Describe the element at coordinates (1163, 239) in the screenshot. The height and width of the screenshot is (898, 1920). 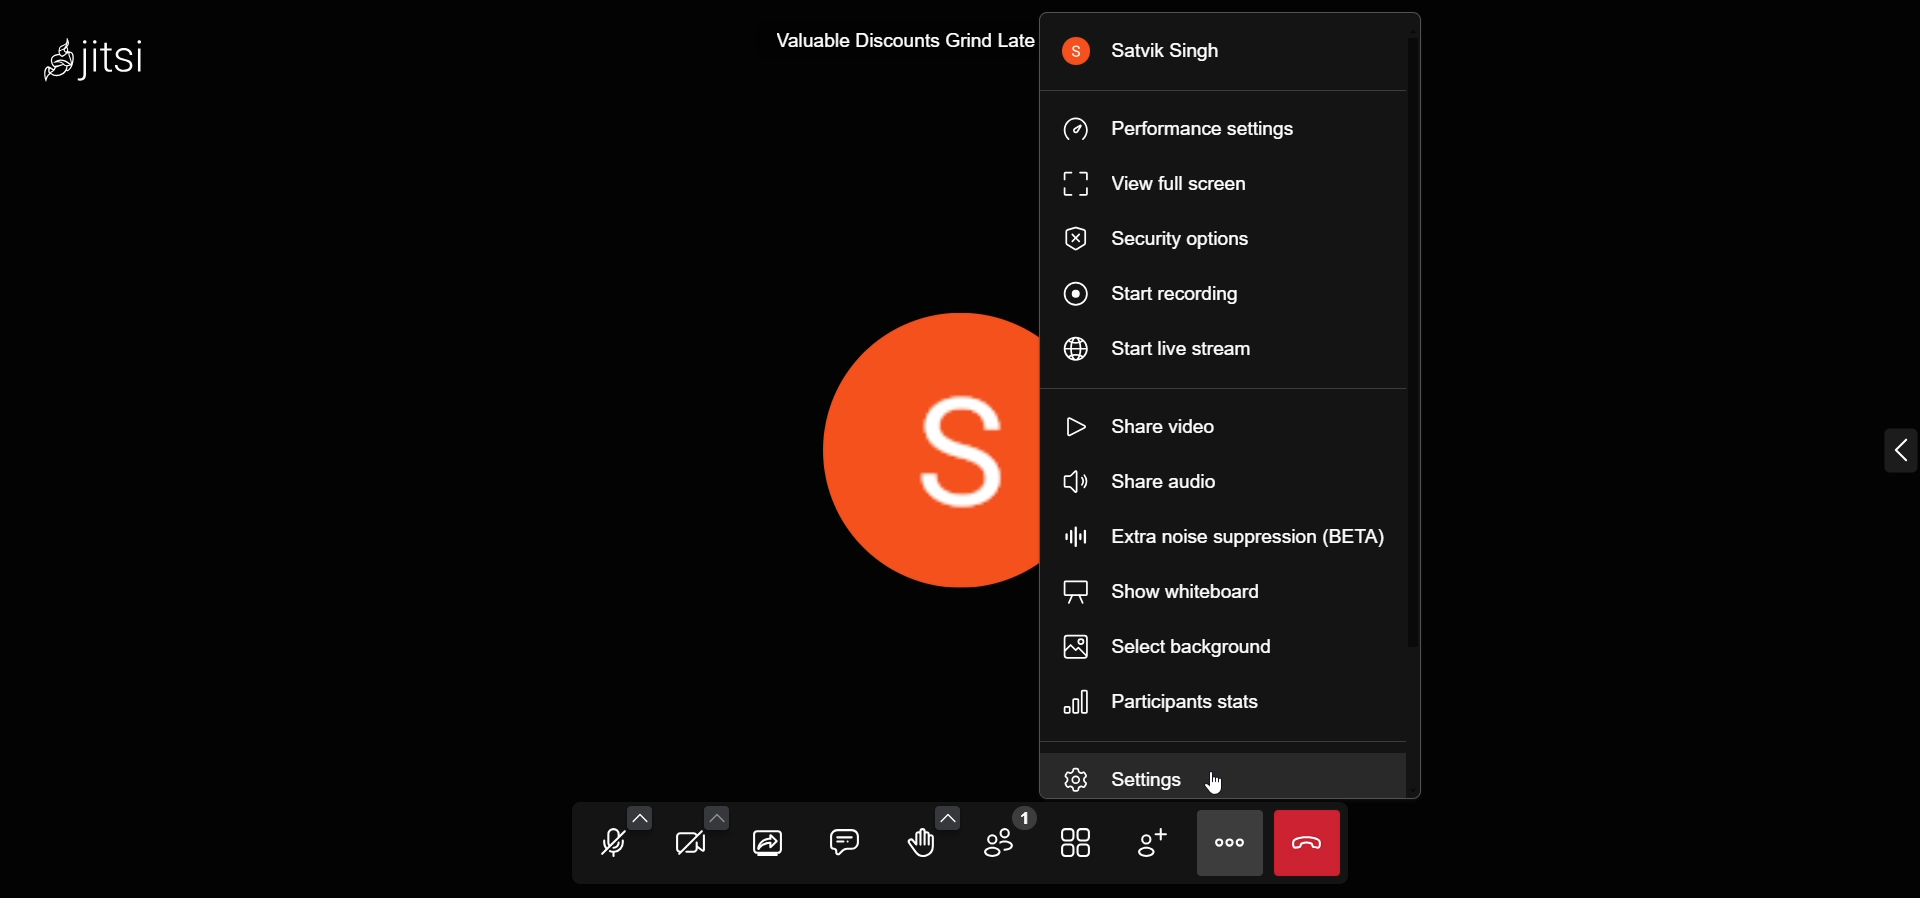
I see `security option` at that location.